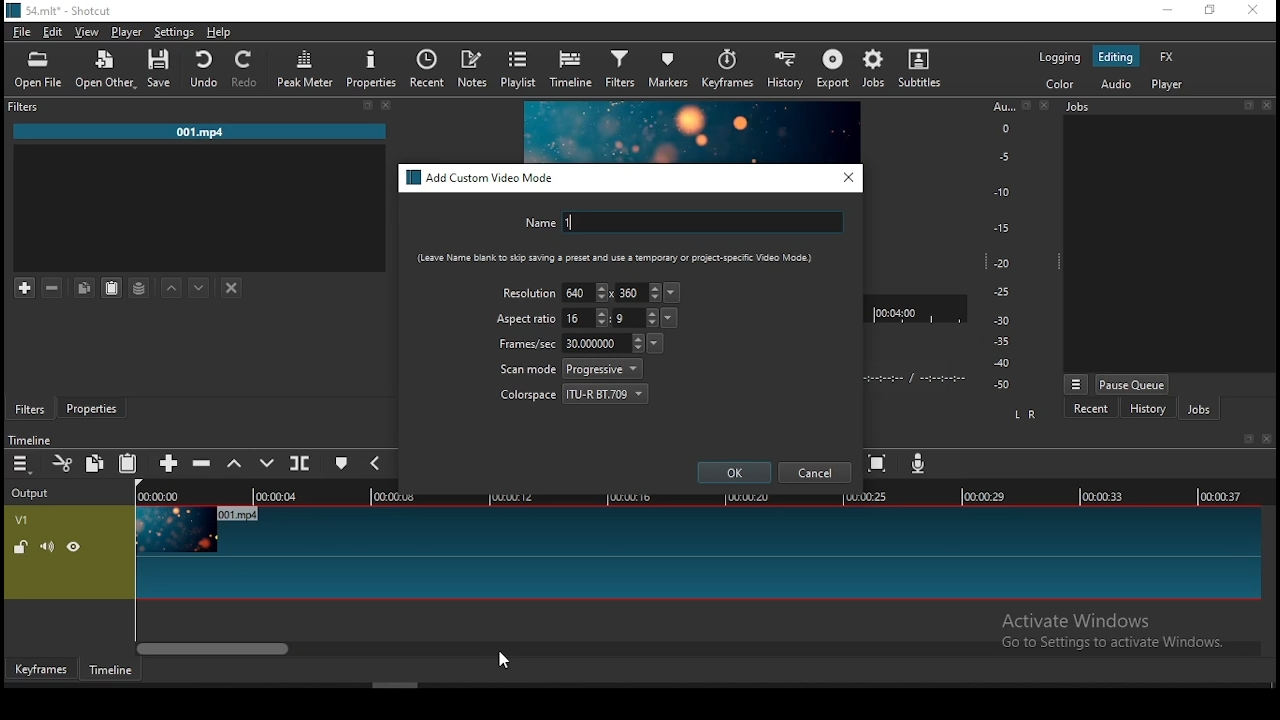 This screenshot has width=1280, height=720. I want to click on minimize, so click(1167, 11).